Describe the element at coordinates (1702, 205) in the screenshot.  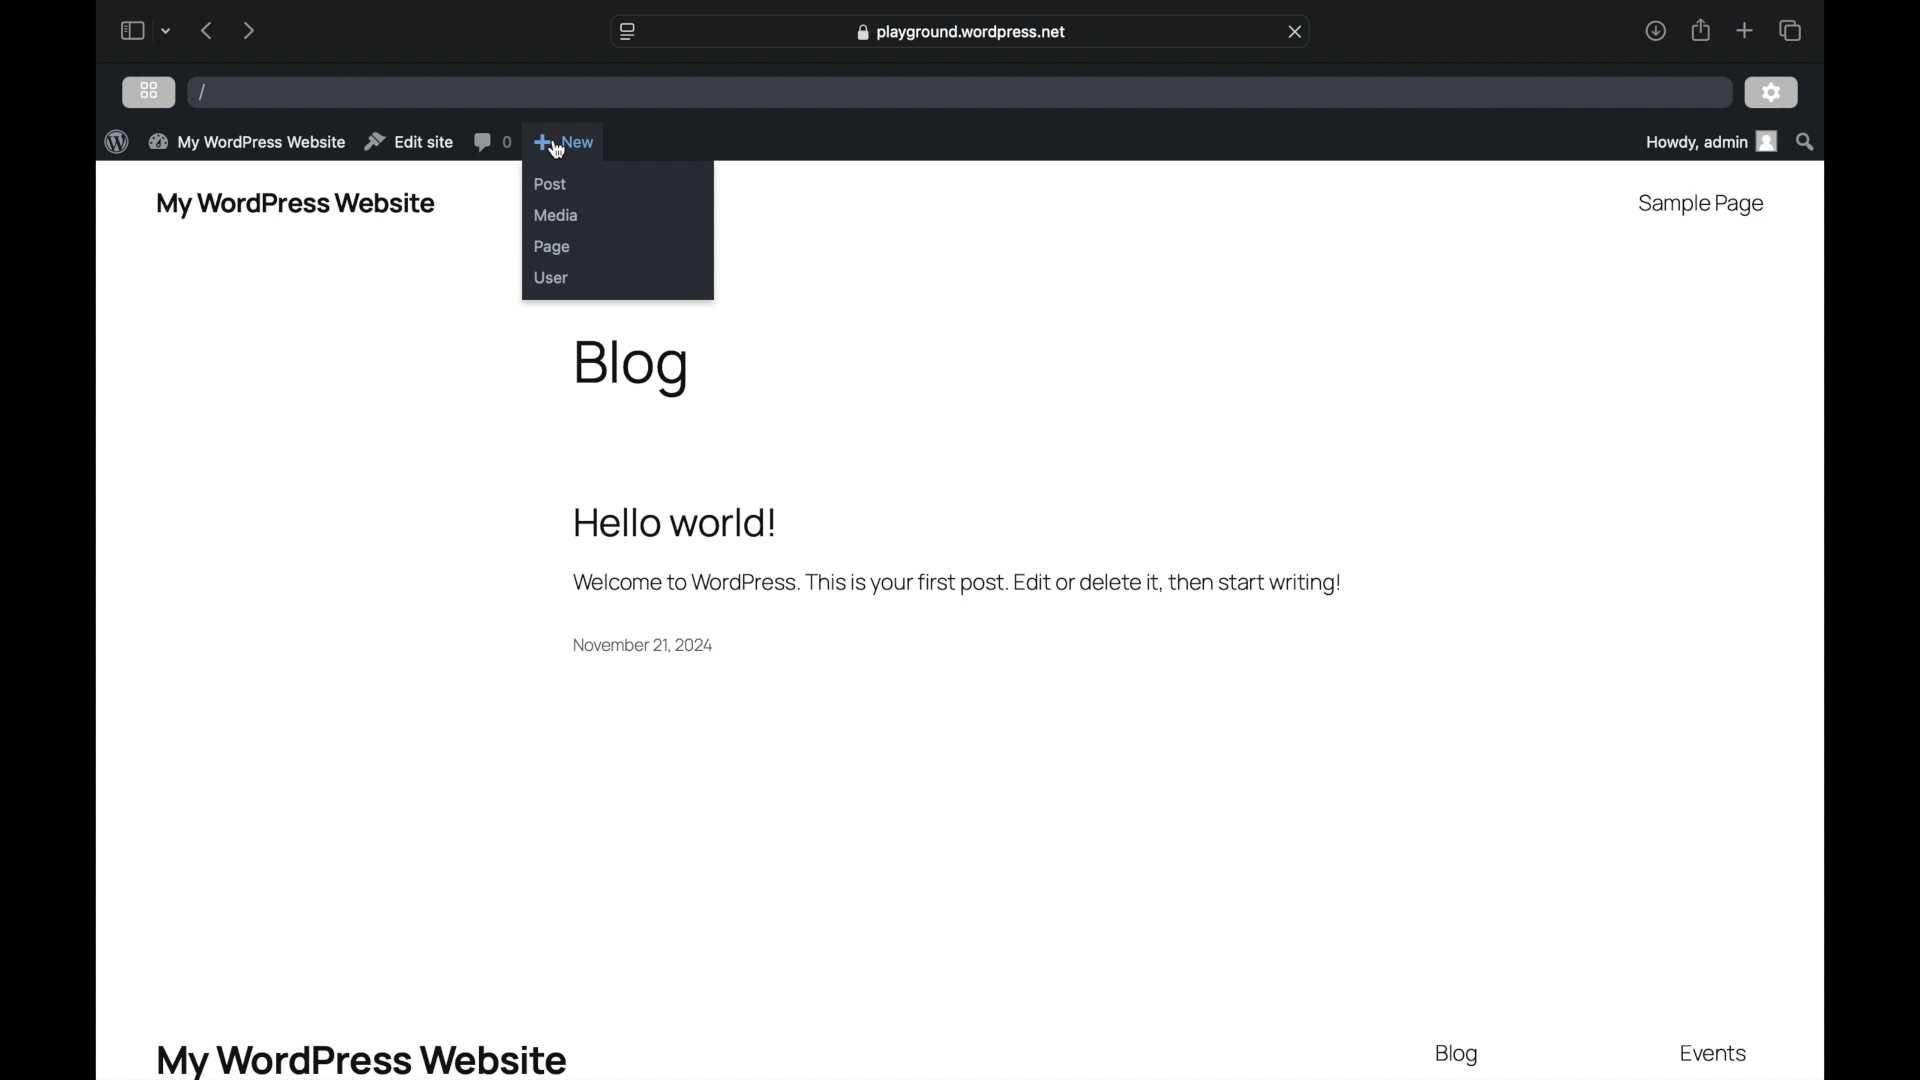
I see `sample page` at that location.